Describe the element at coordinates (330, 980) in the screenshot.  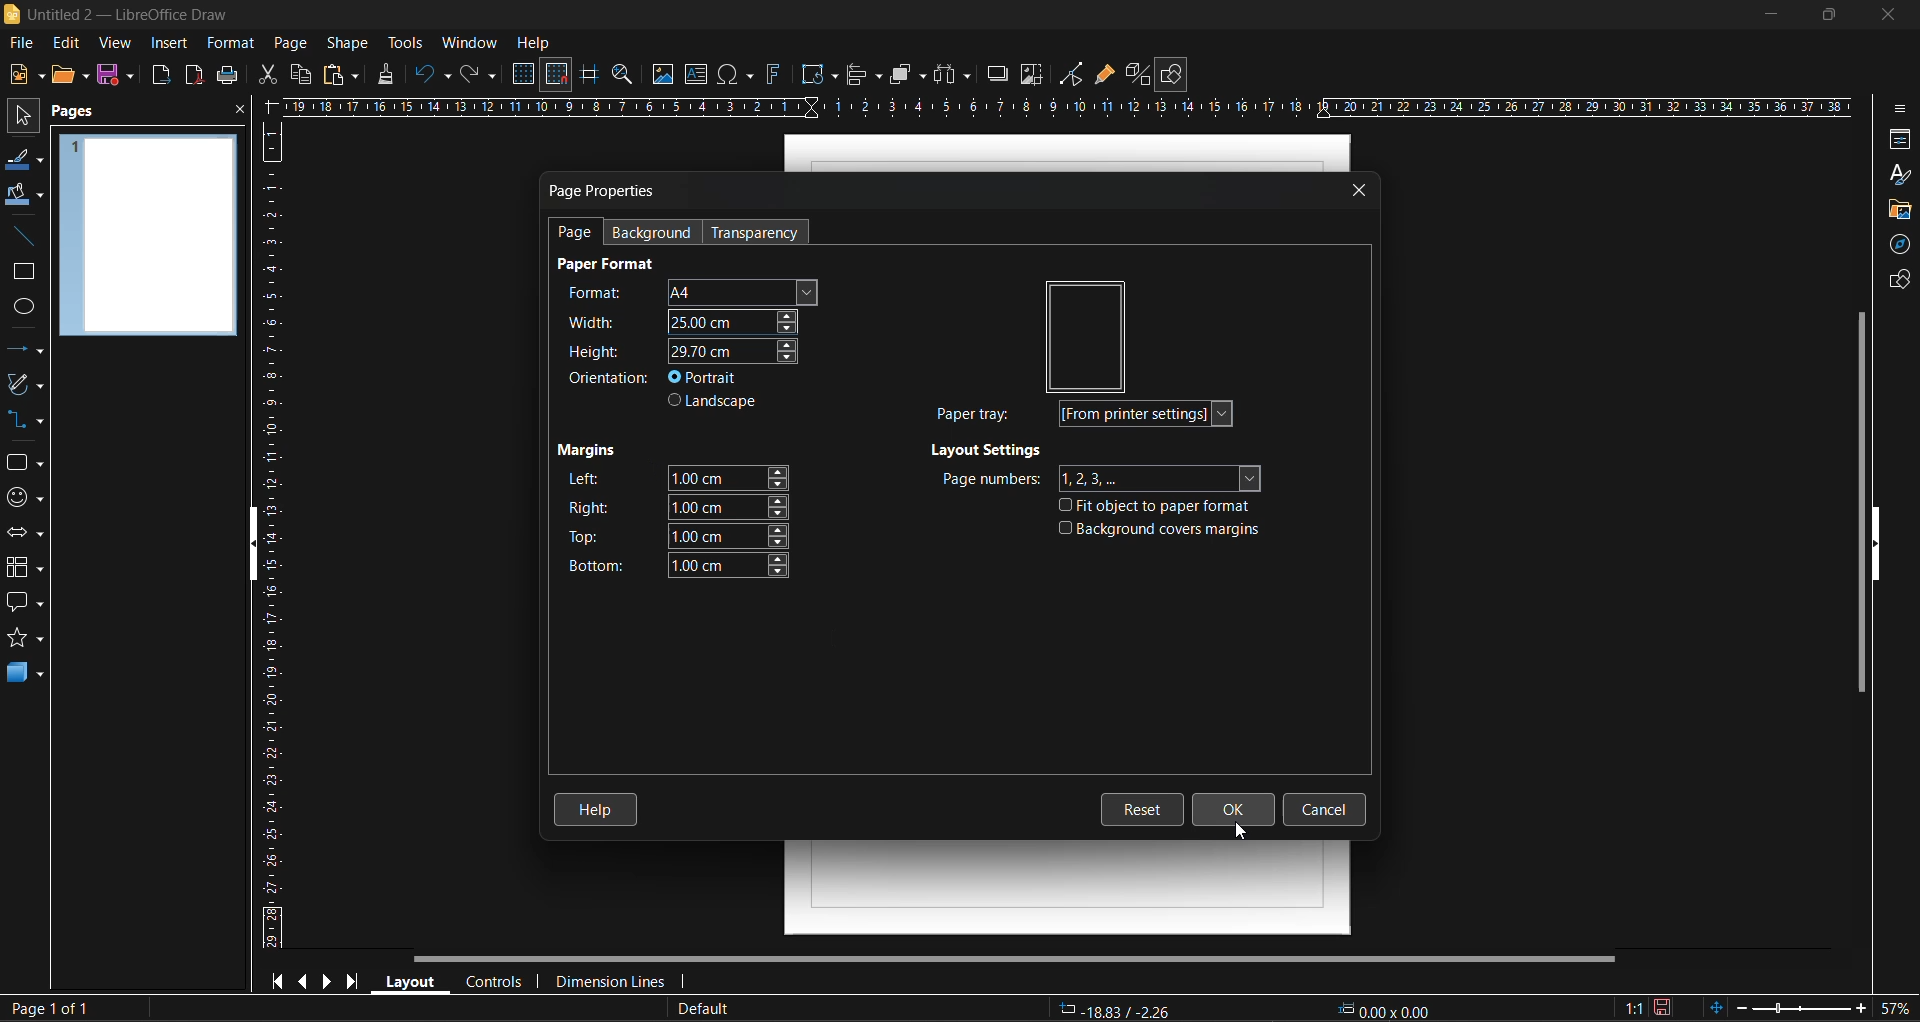
I see `next` at that location.